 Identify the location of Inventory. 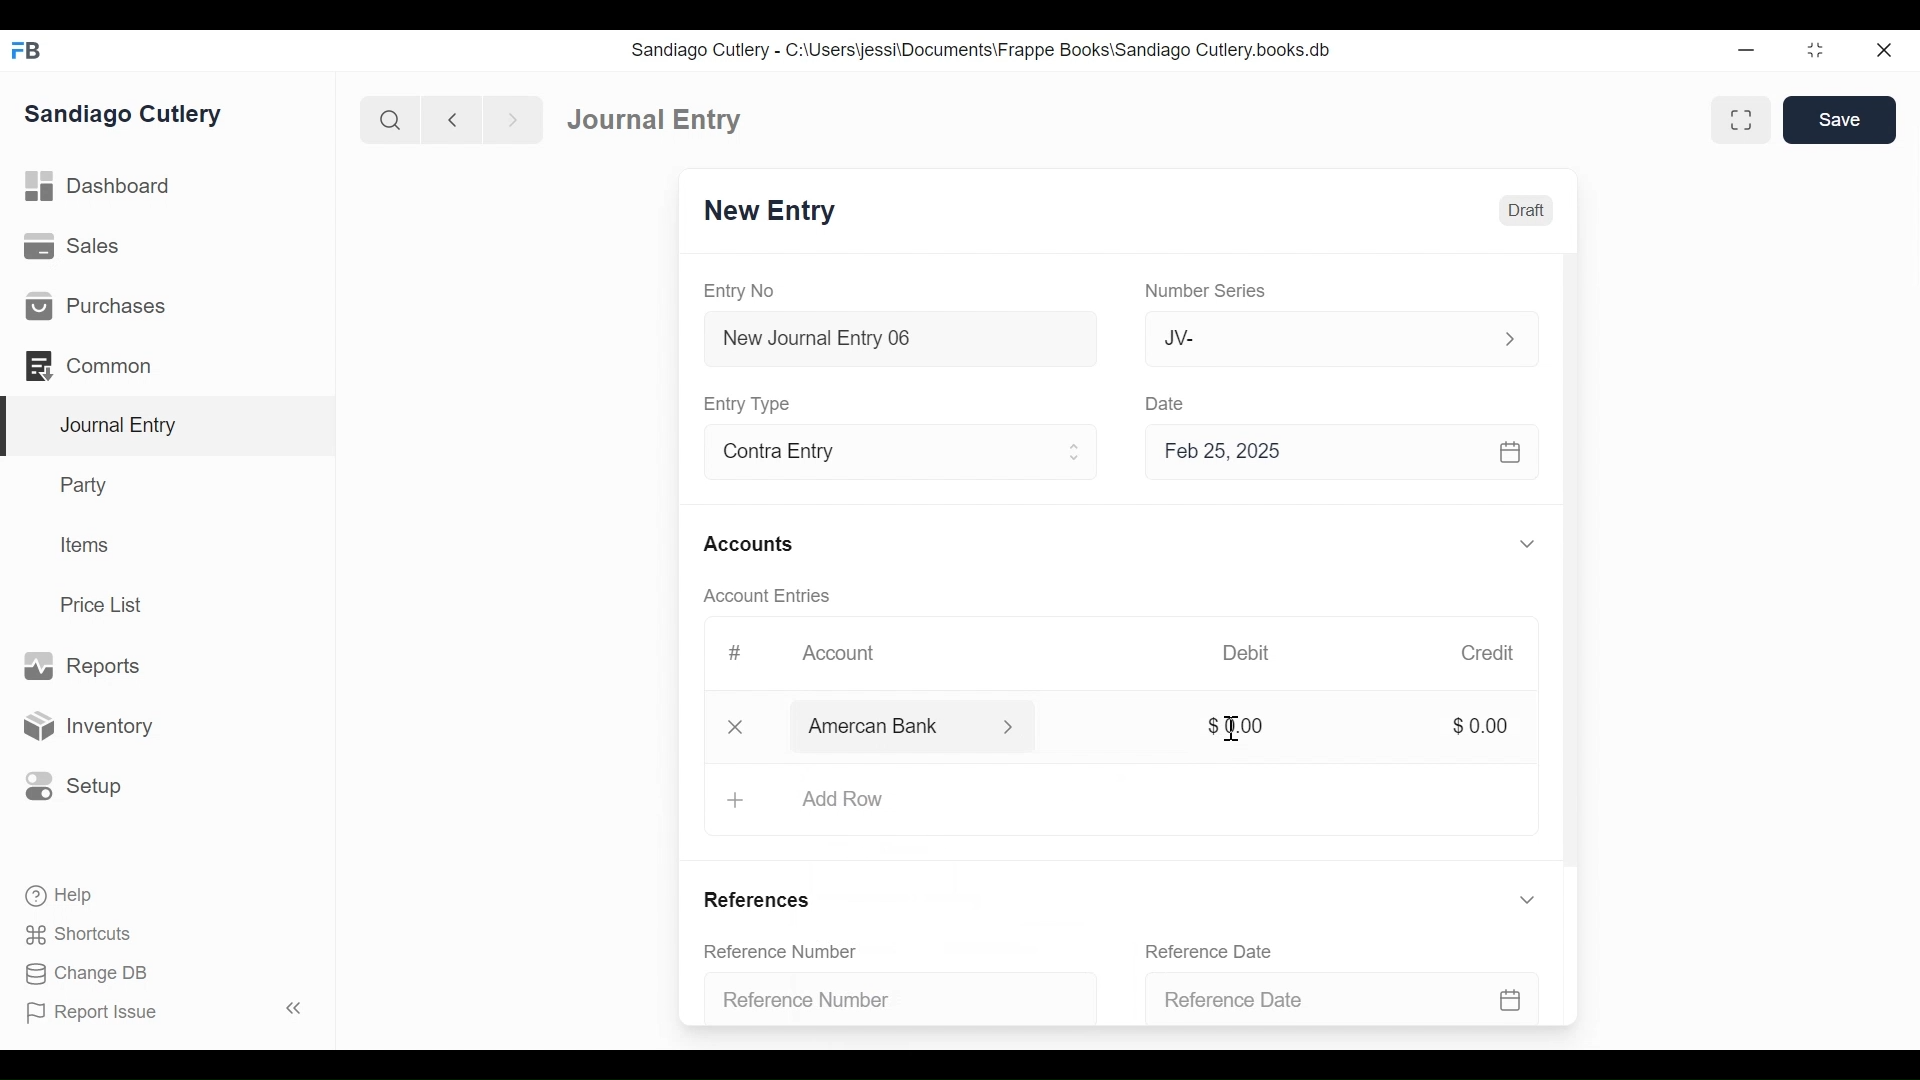
(85, 727).